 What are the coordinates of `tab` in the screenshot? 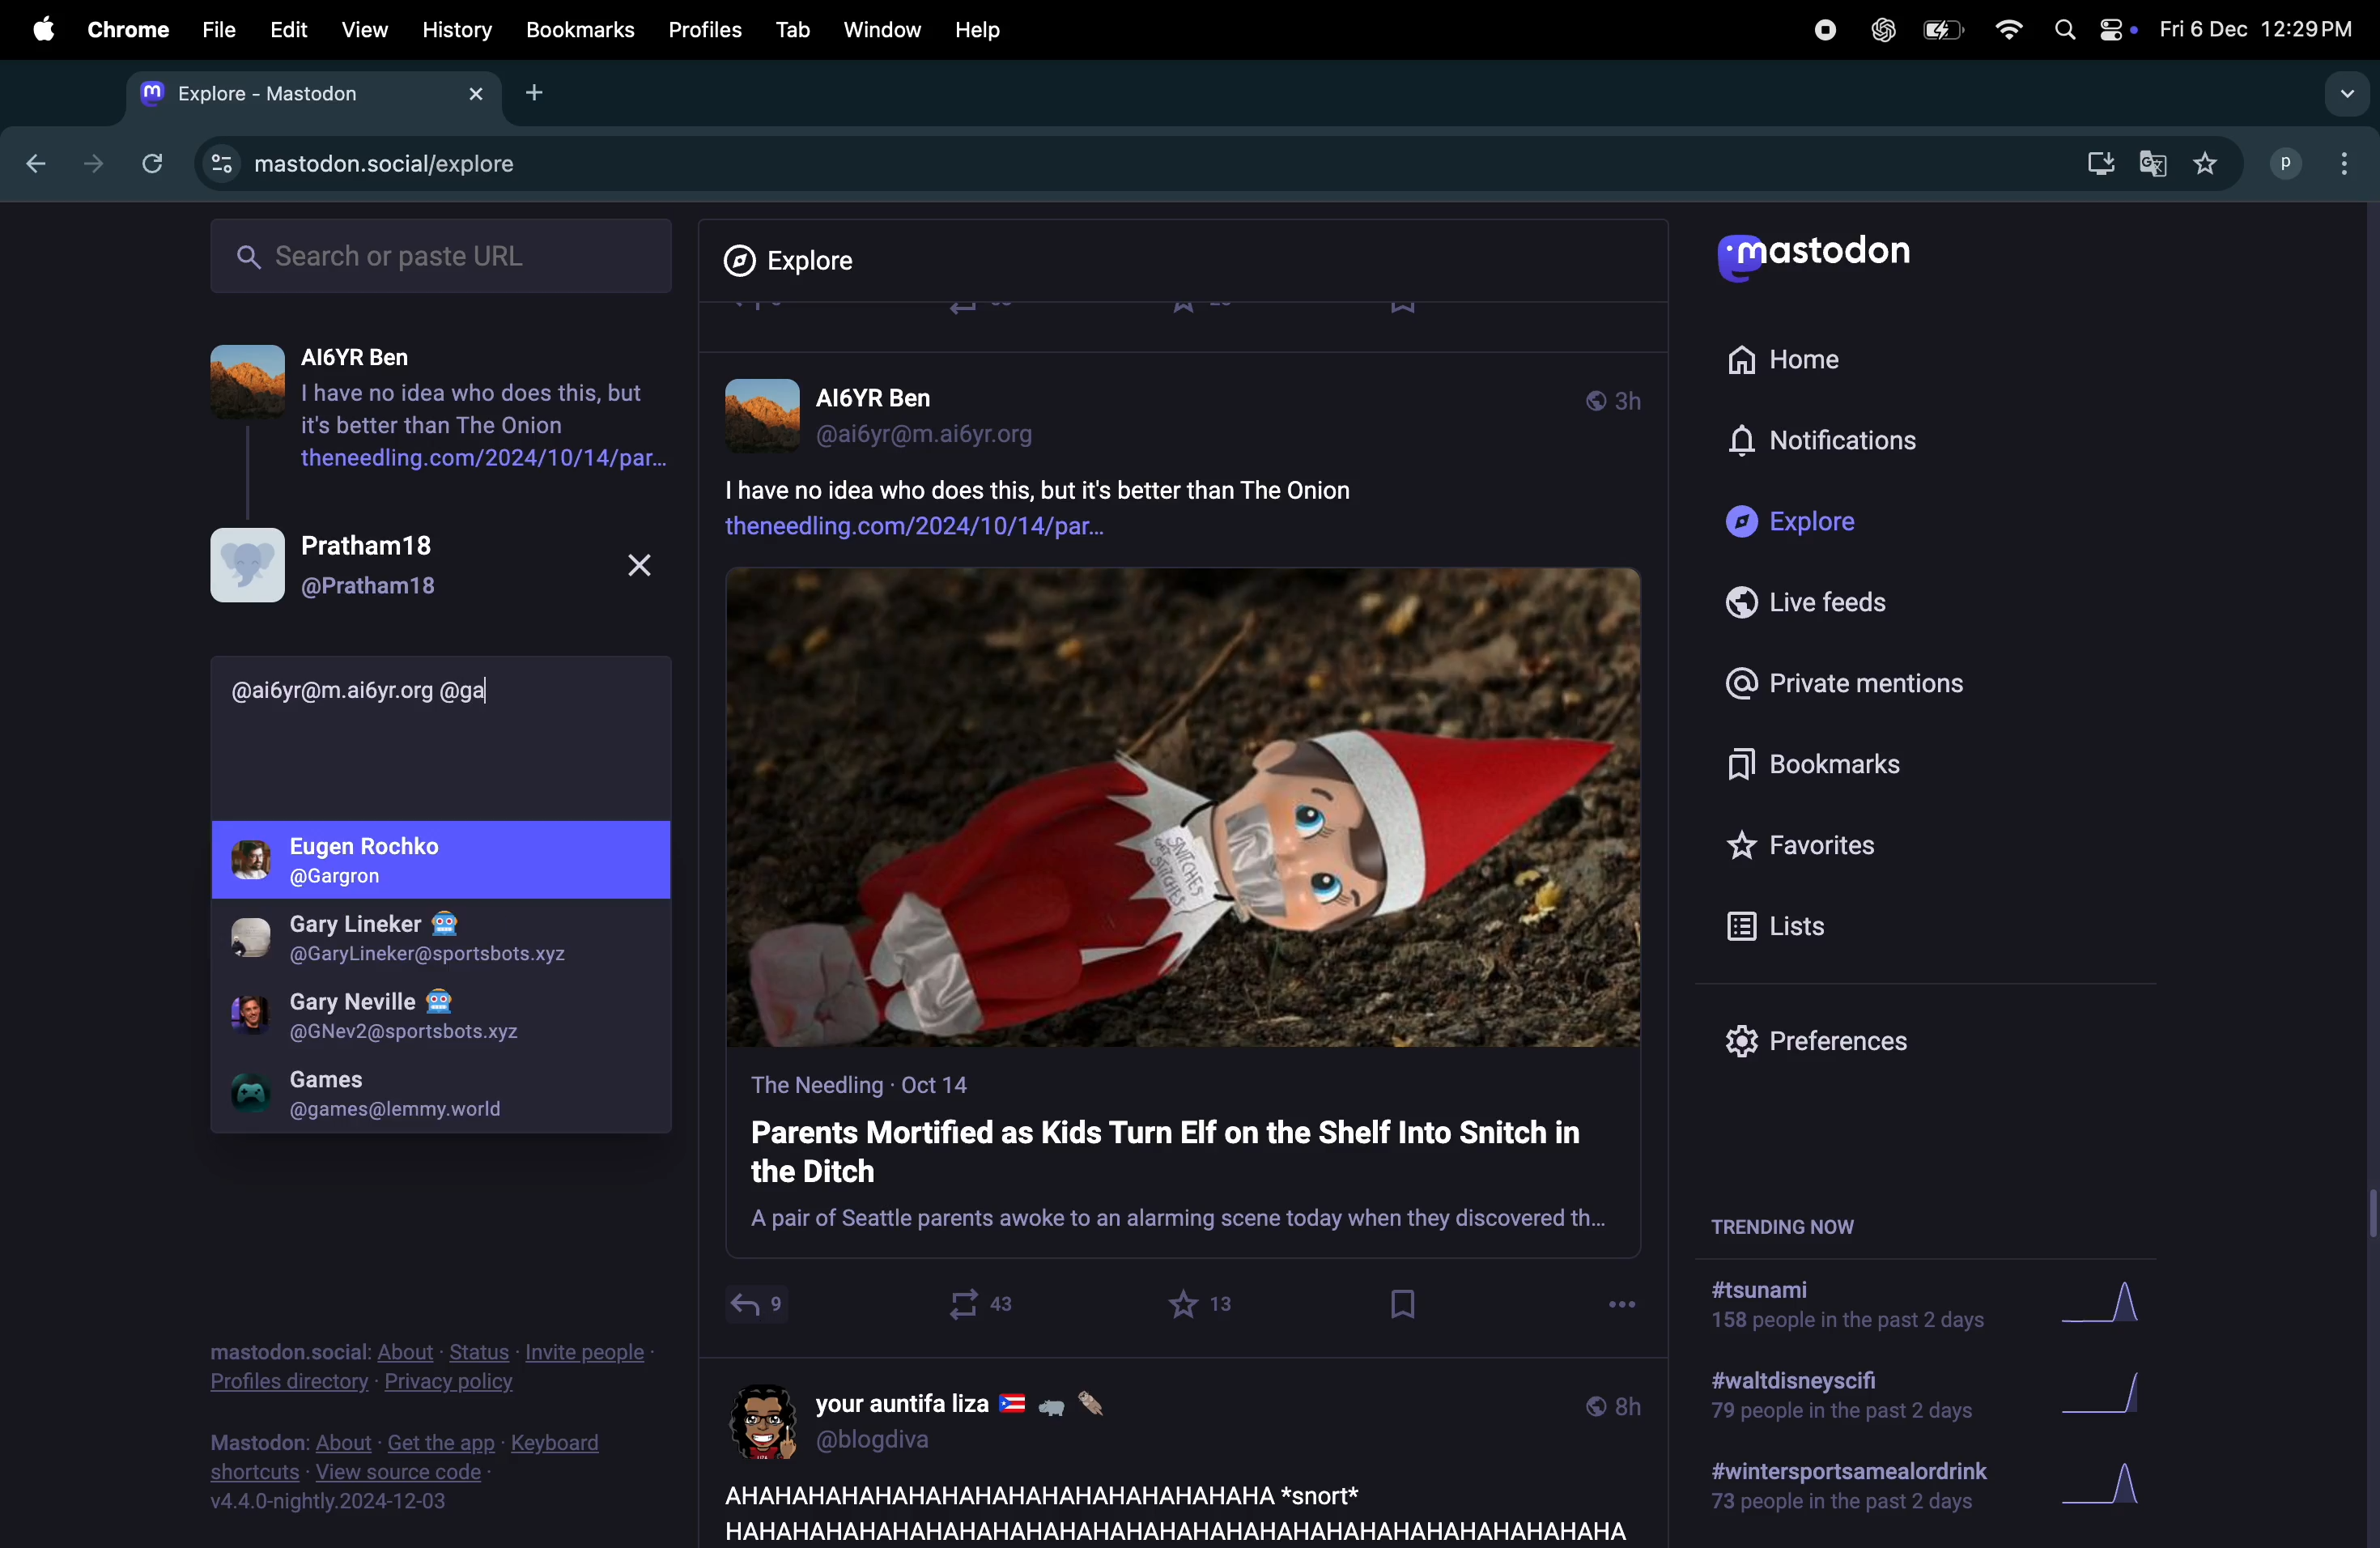 It's located at (792, 29).